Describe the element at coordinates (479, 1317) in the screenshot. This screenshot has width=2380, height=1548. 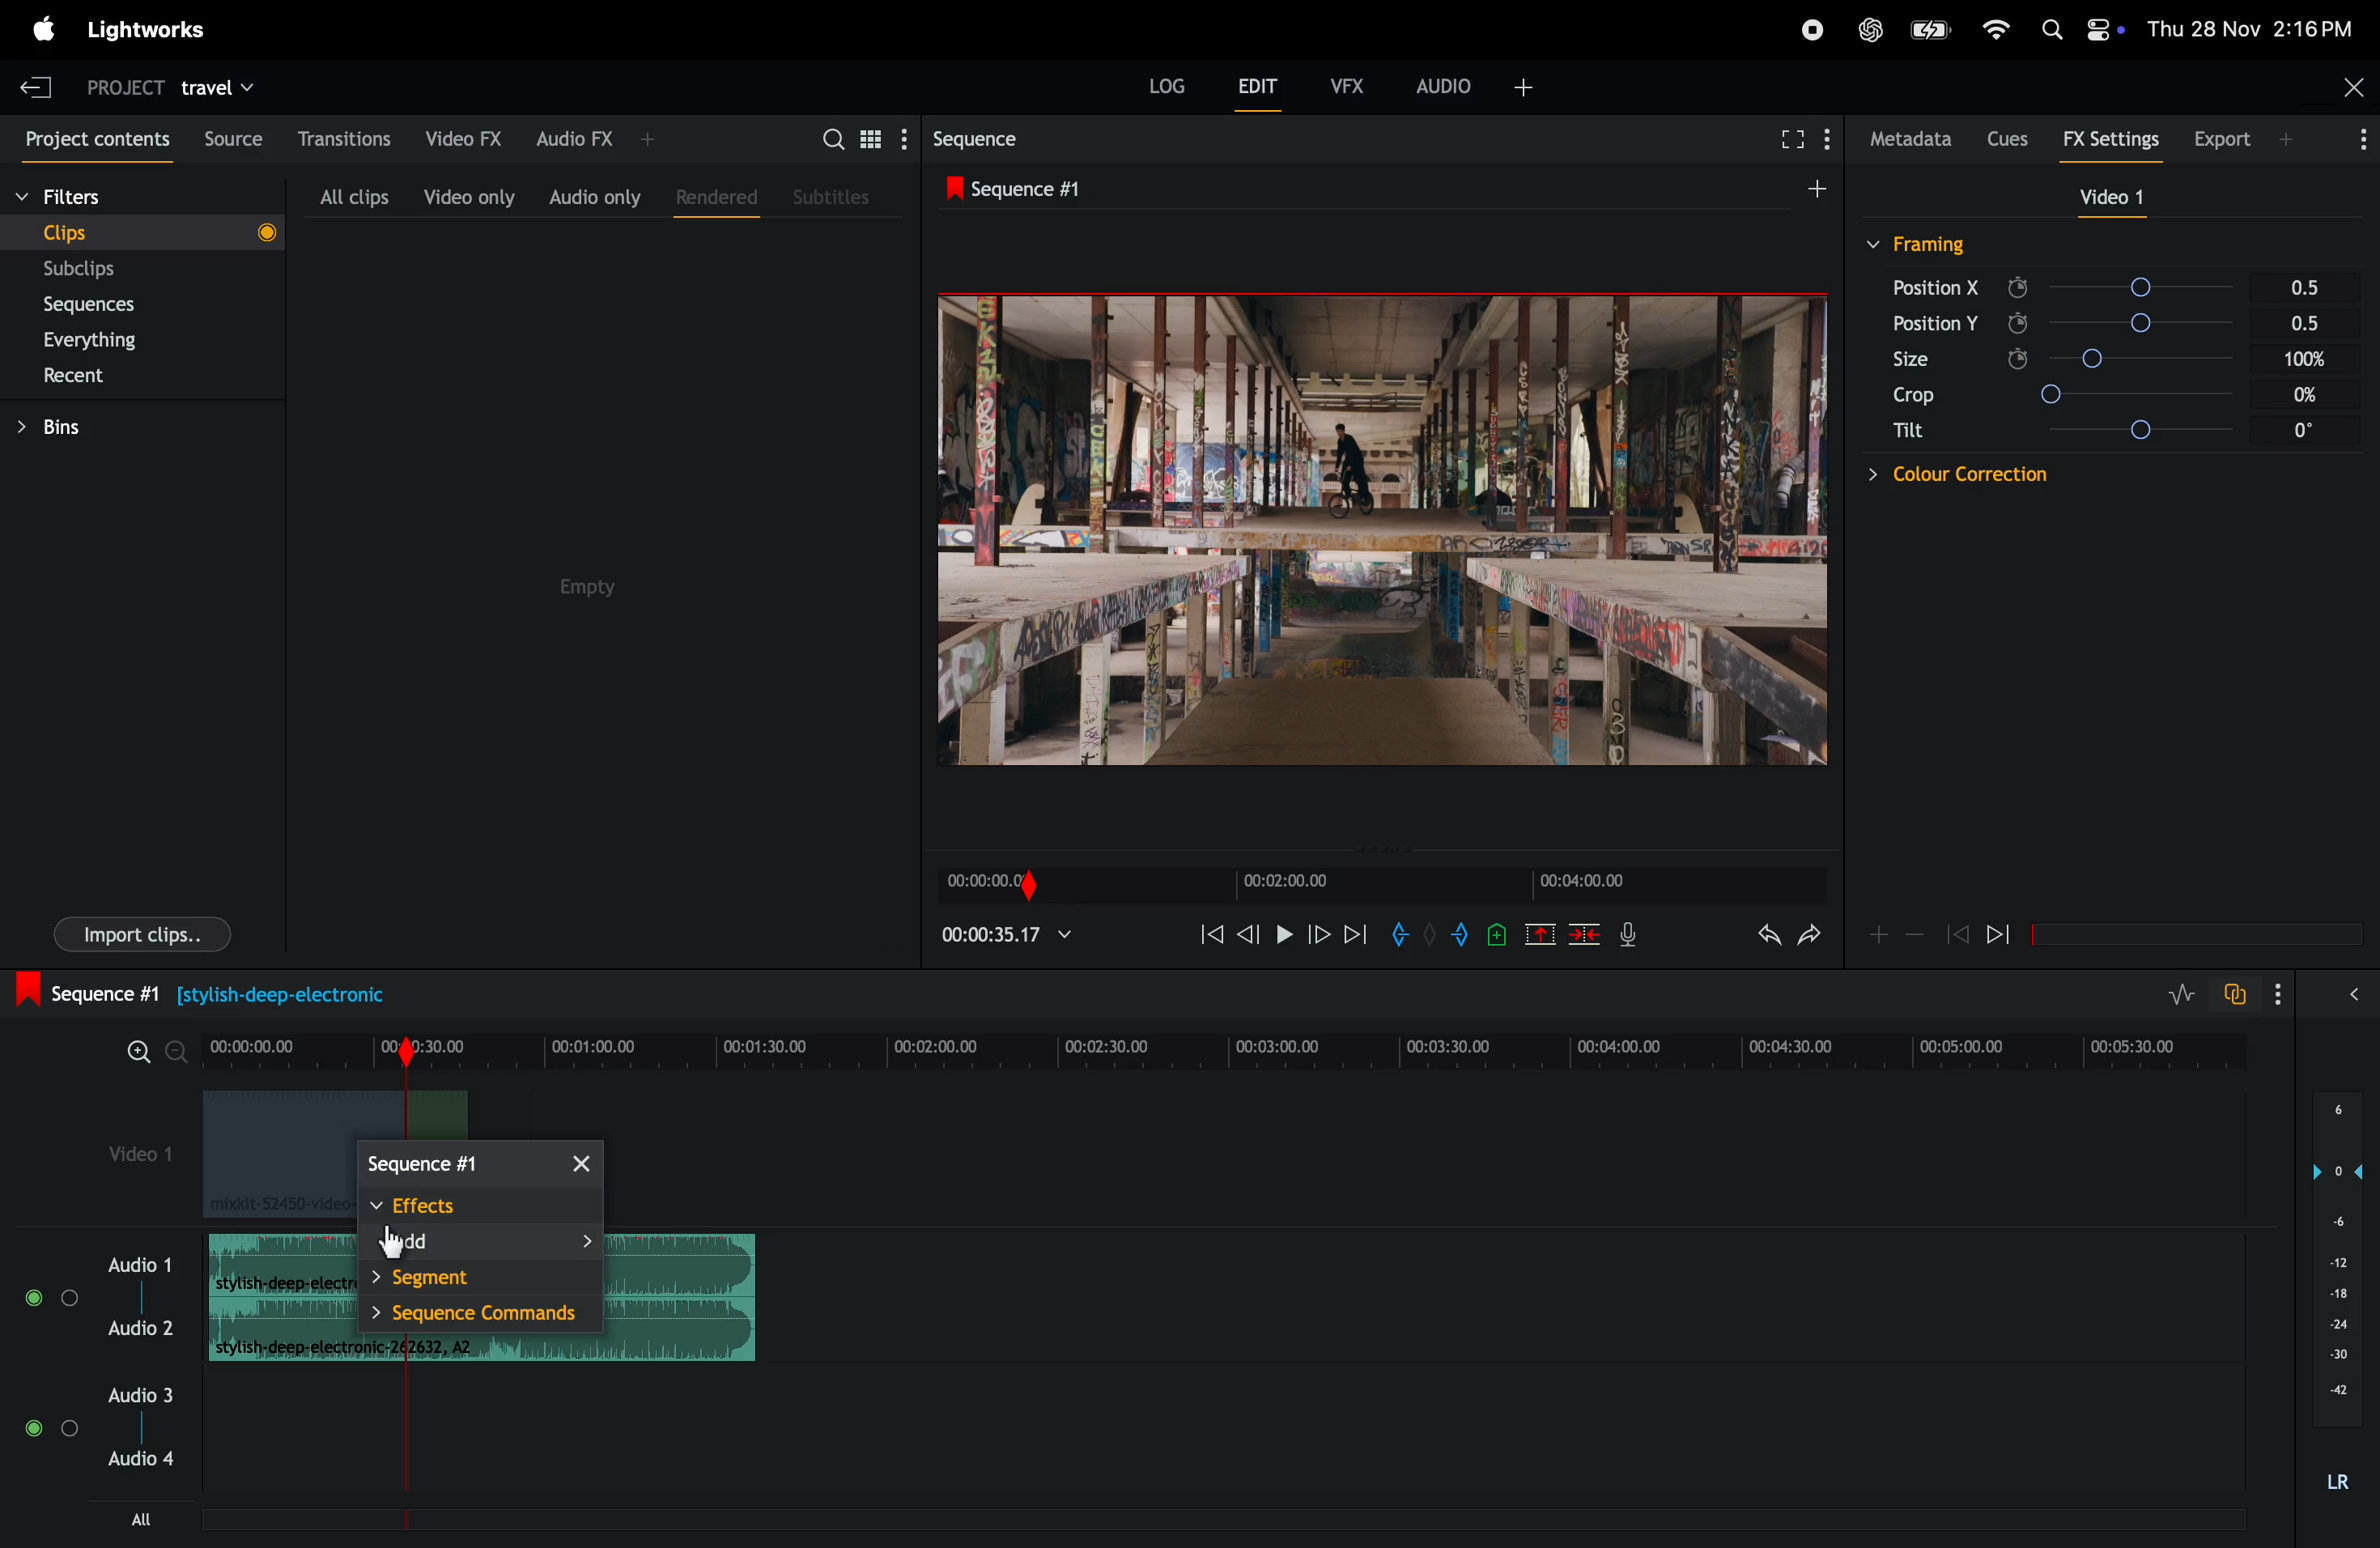
I see `sequence commands` at that location.